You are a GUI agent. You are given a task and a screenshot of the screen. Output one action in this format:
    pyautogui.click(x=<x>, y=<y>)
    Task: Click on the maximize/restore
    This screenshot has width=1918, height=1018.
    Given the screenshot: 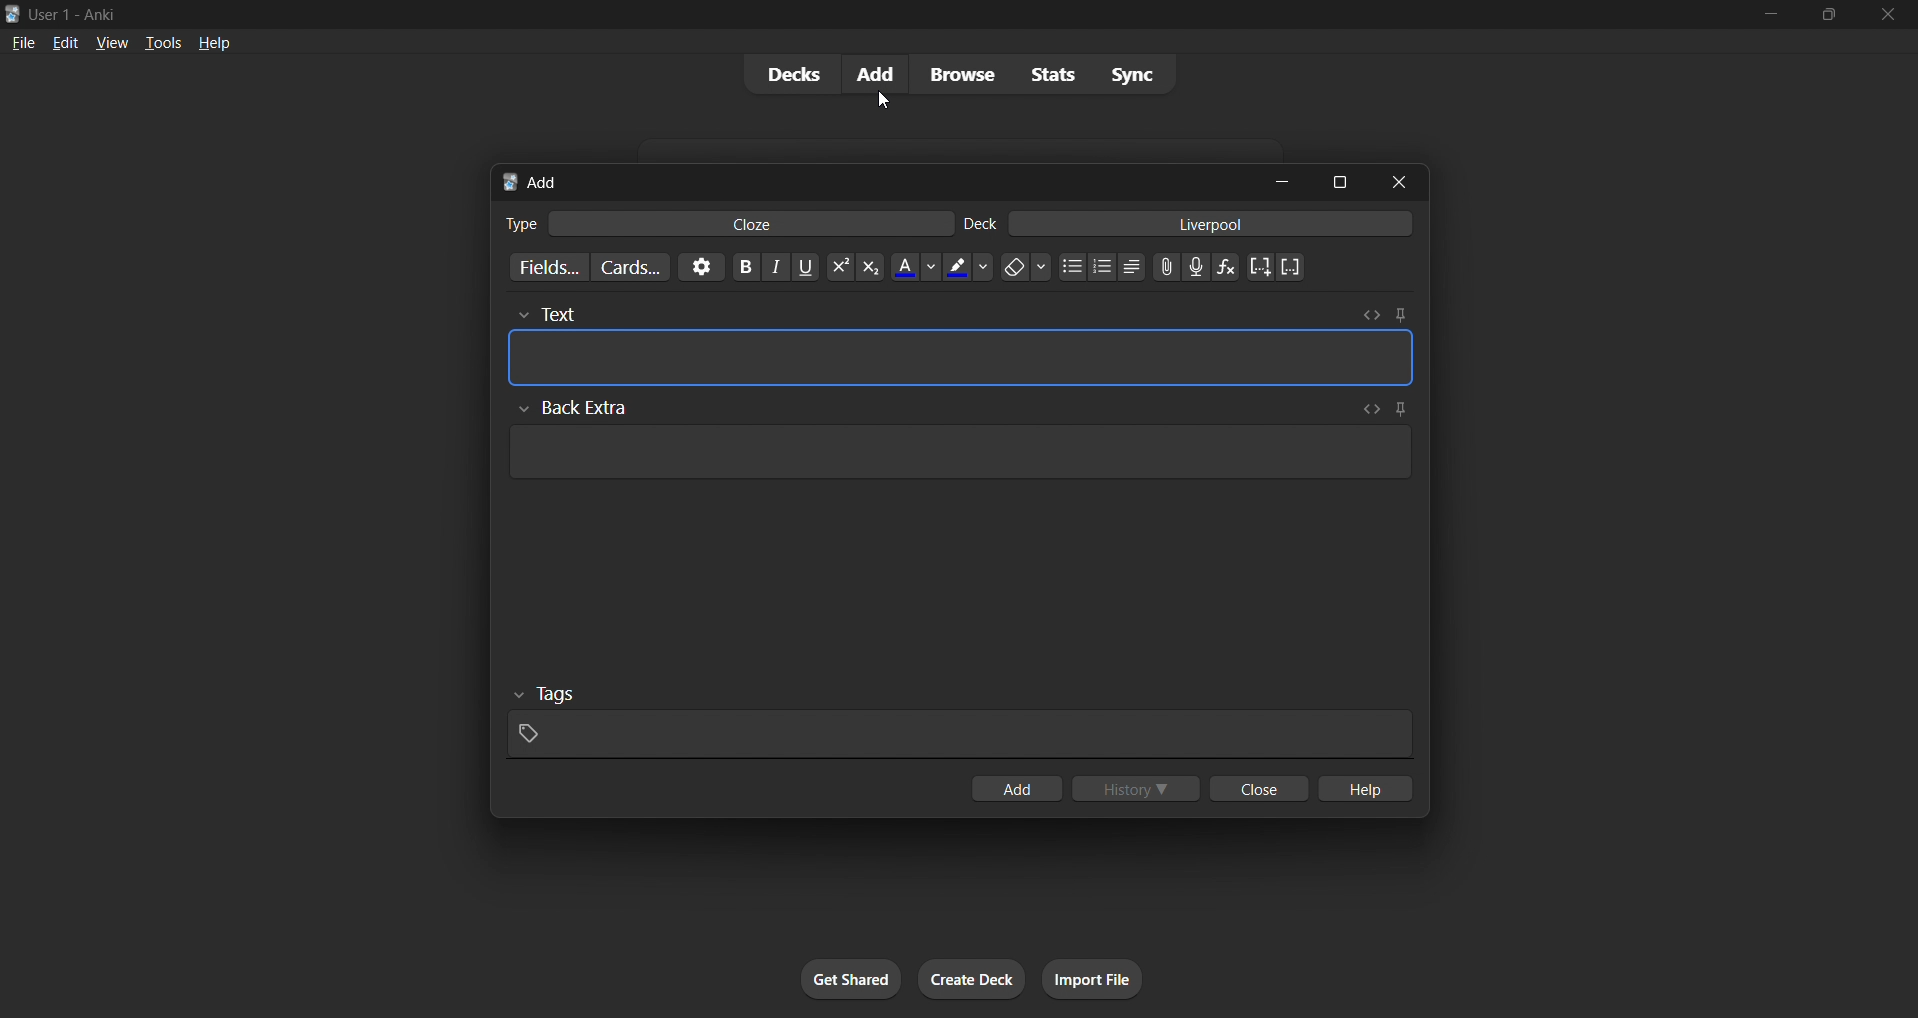 What is the action you would take?
    pyautogui.click(x=1828, y=18)
    